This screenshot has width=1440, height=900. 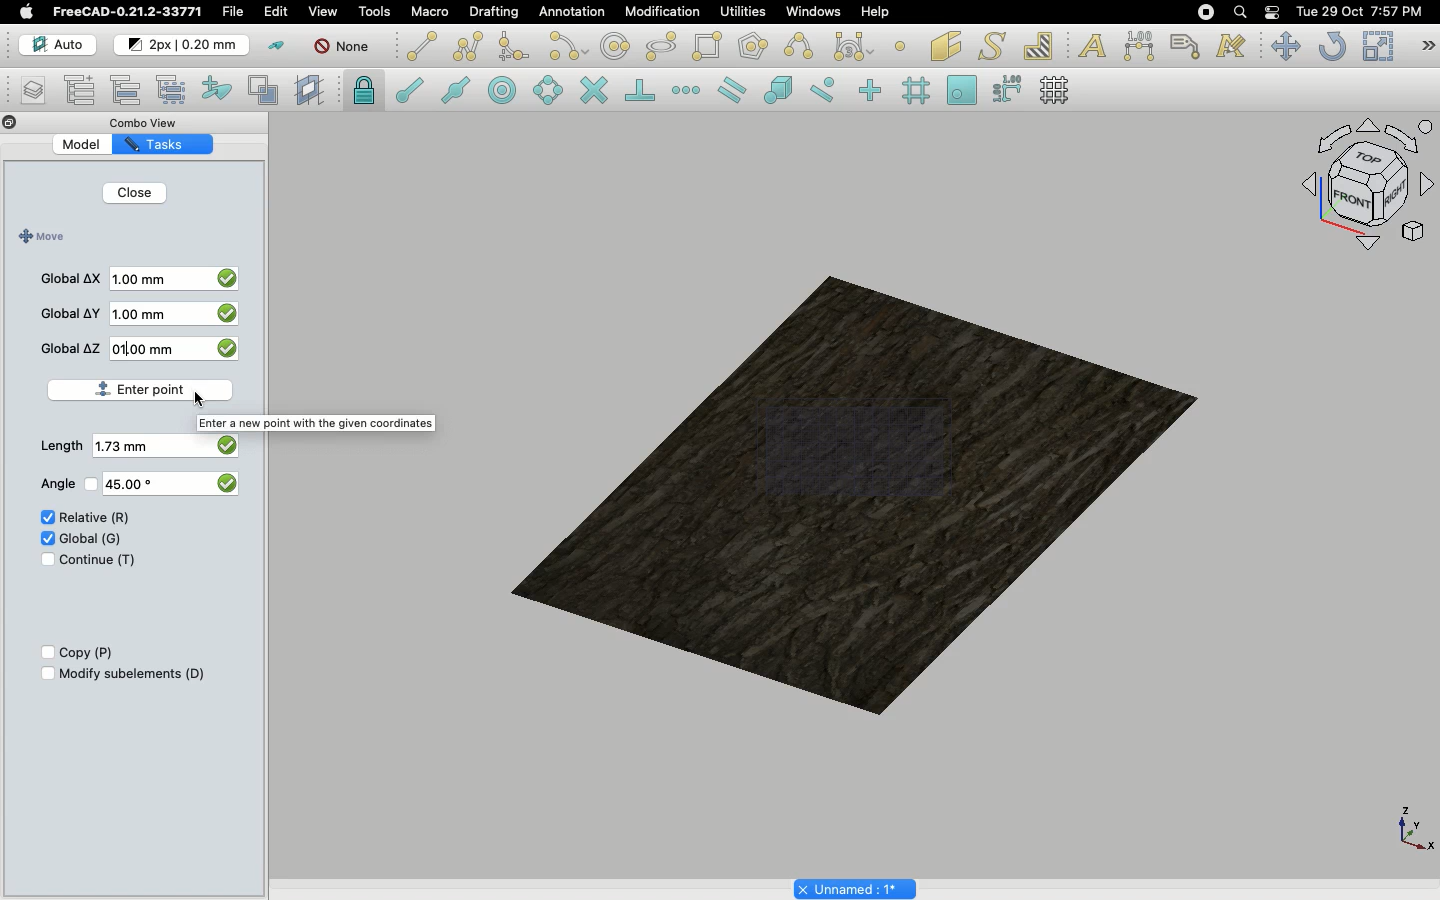 I want to click on Help, so click(x=875, y=11).